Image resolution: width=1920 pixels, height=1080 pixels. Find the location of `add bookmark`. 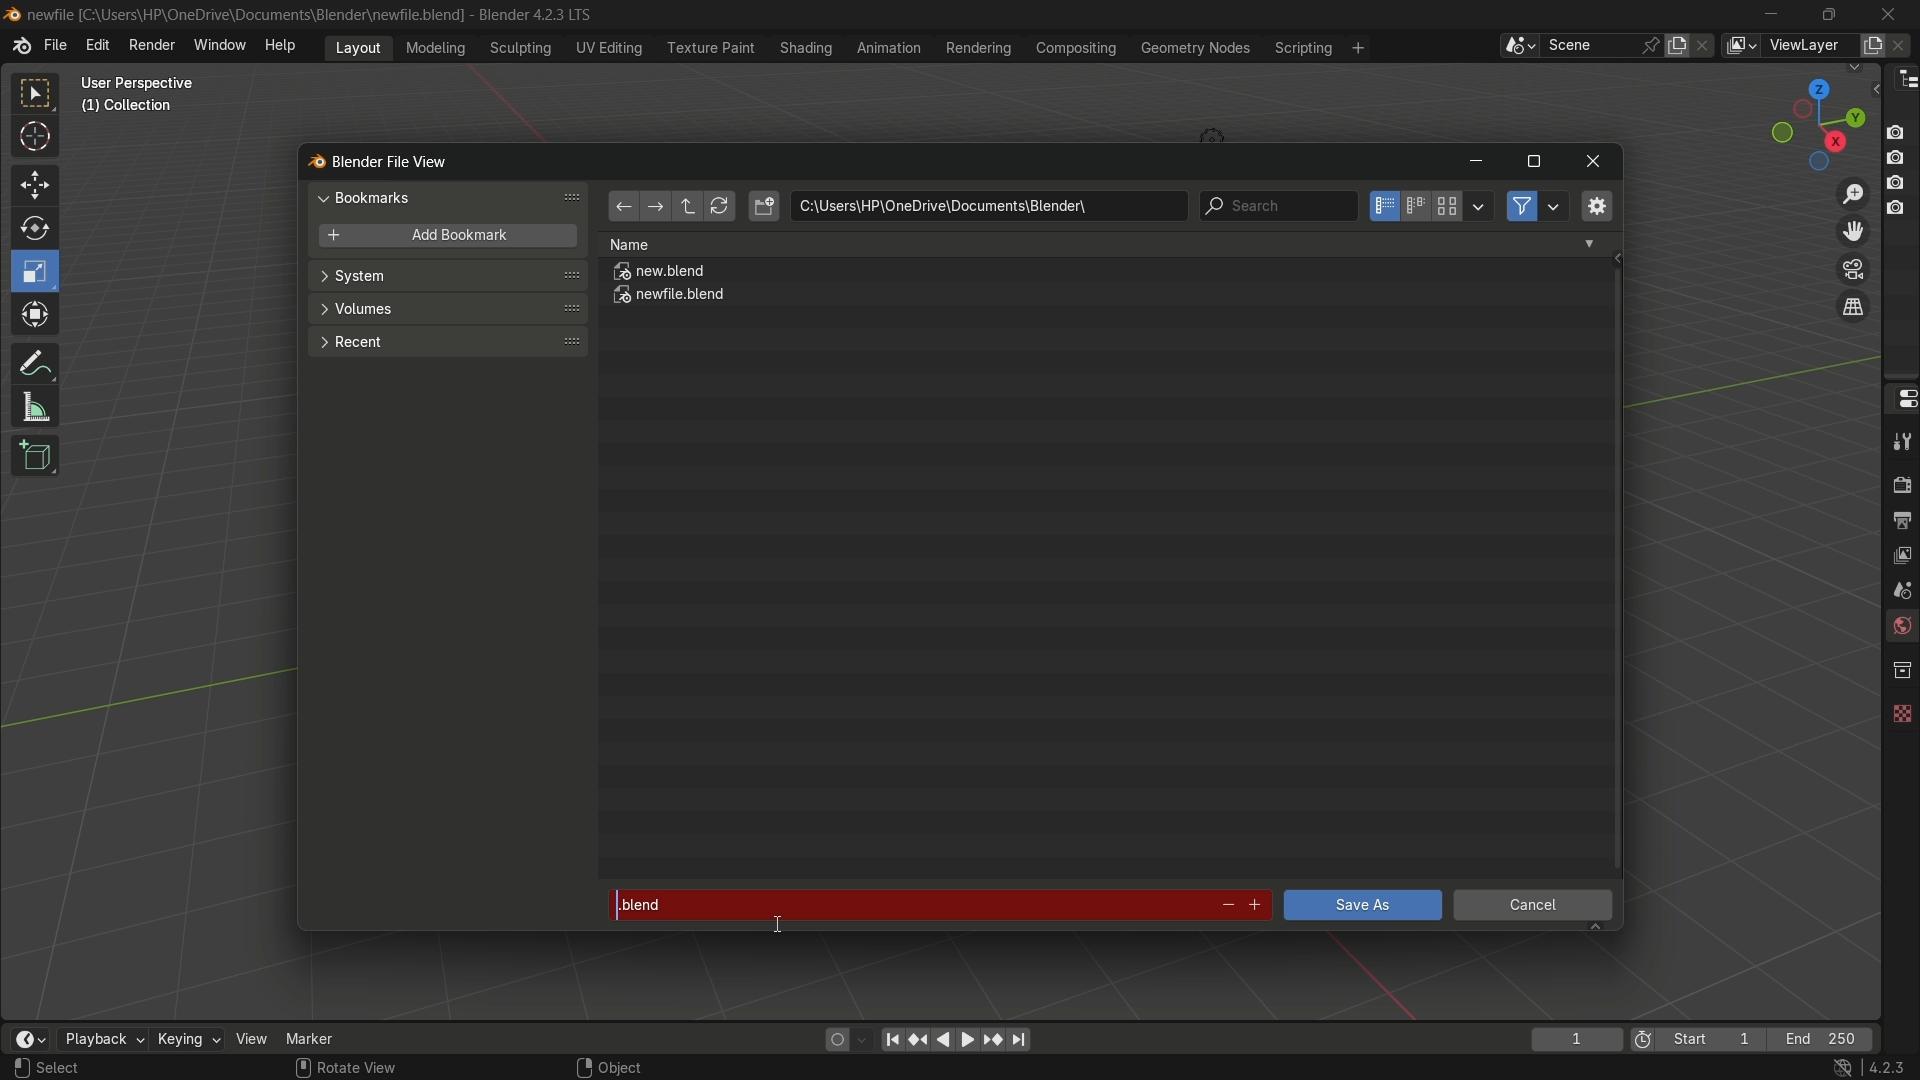

add bookmark is located at coordinates (442, 237).